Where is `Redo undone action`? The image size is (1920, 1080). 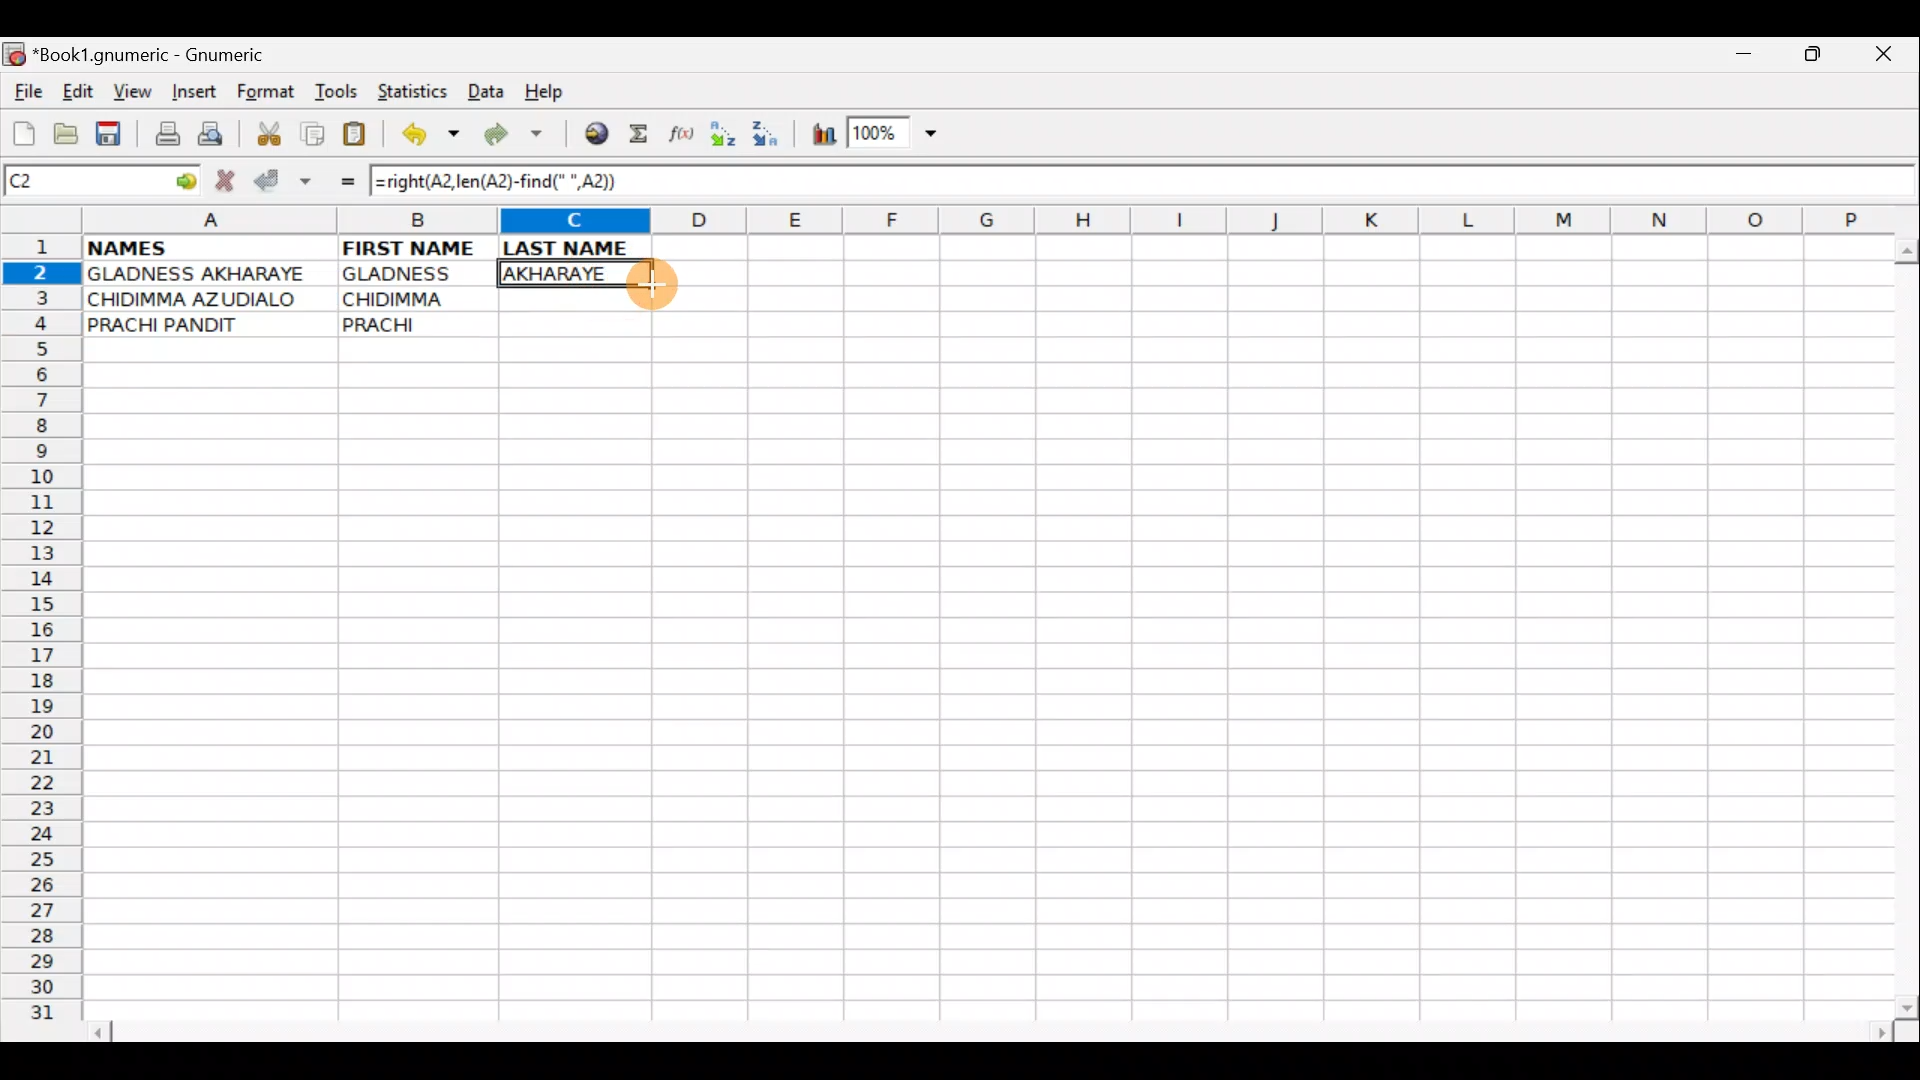 Redo undone action is located at coordinates (518, 137).